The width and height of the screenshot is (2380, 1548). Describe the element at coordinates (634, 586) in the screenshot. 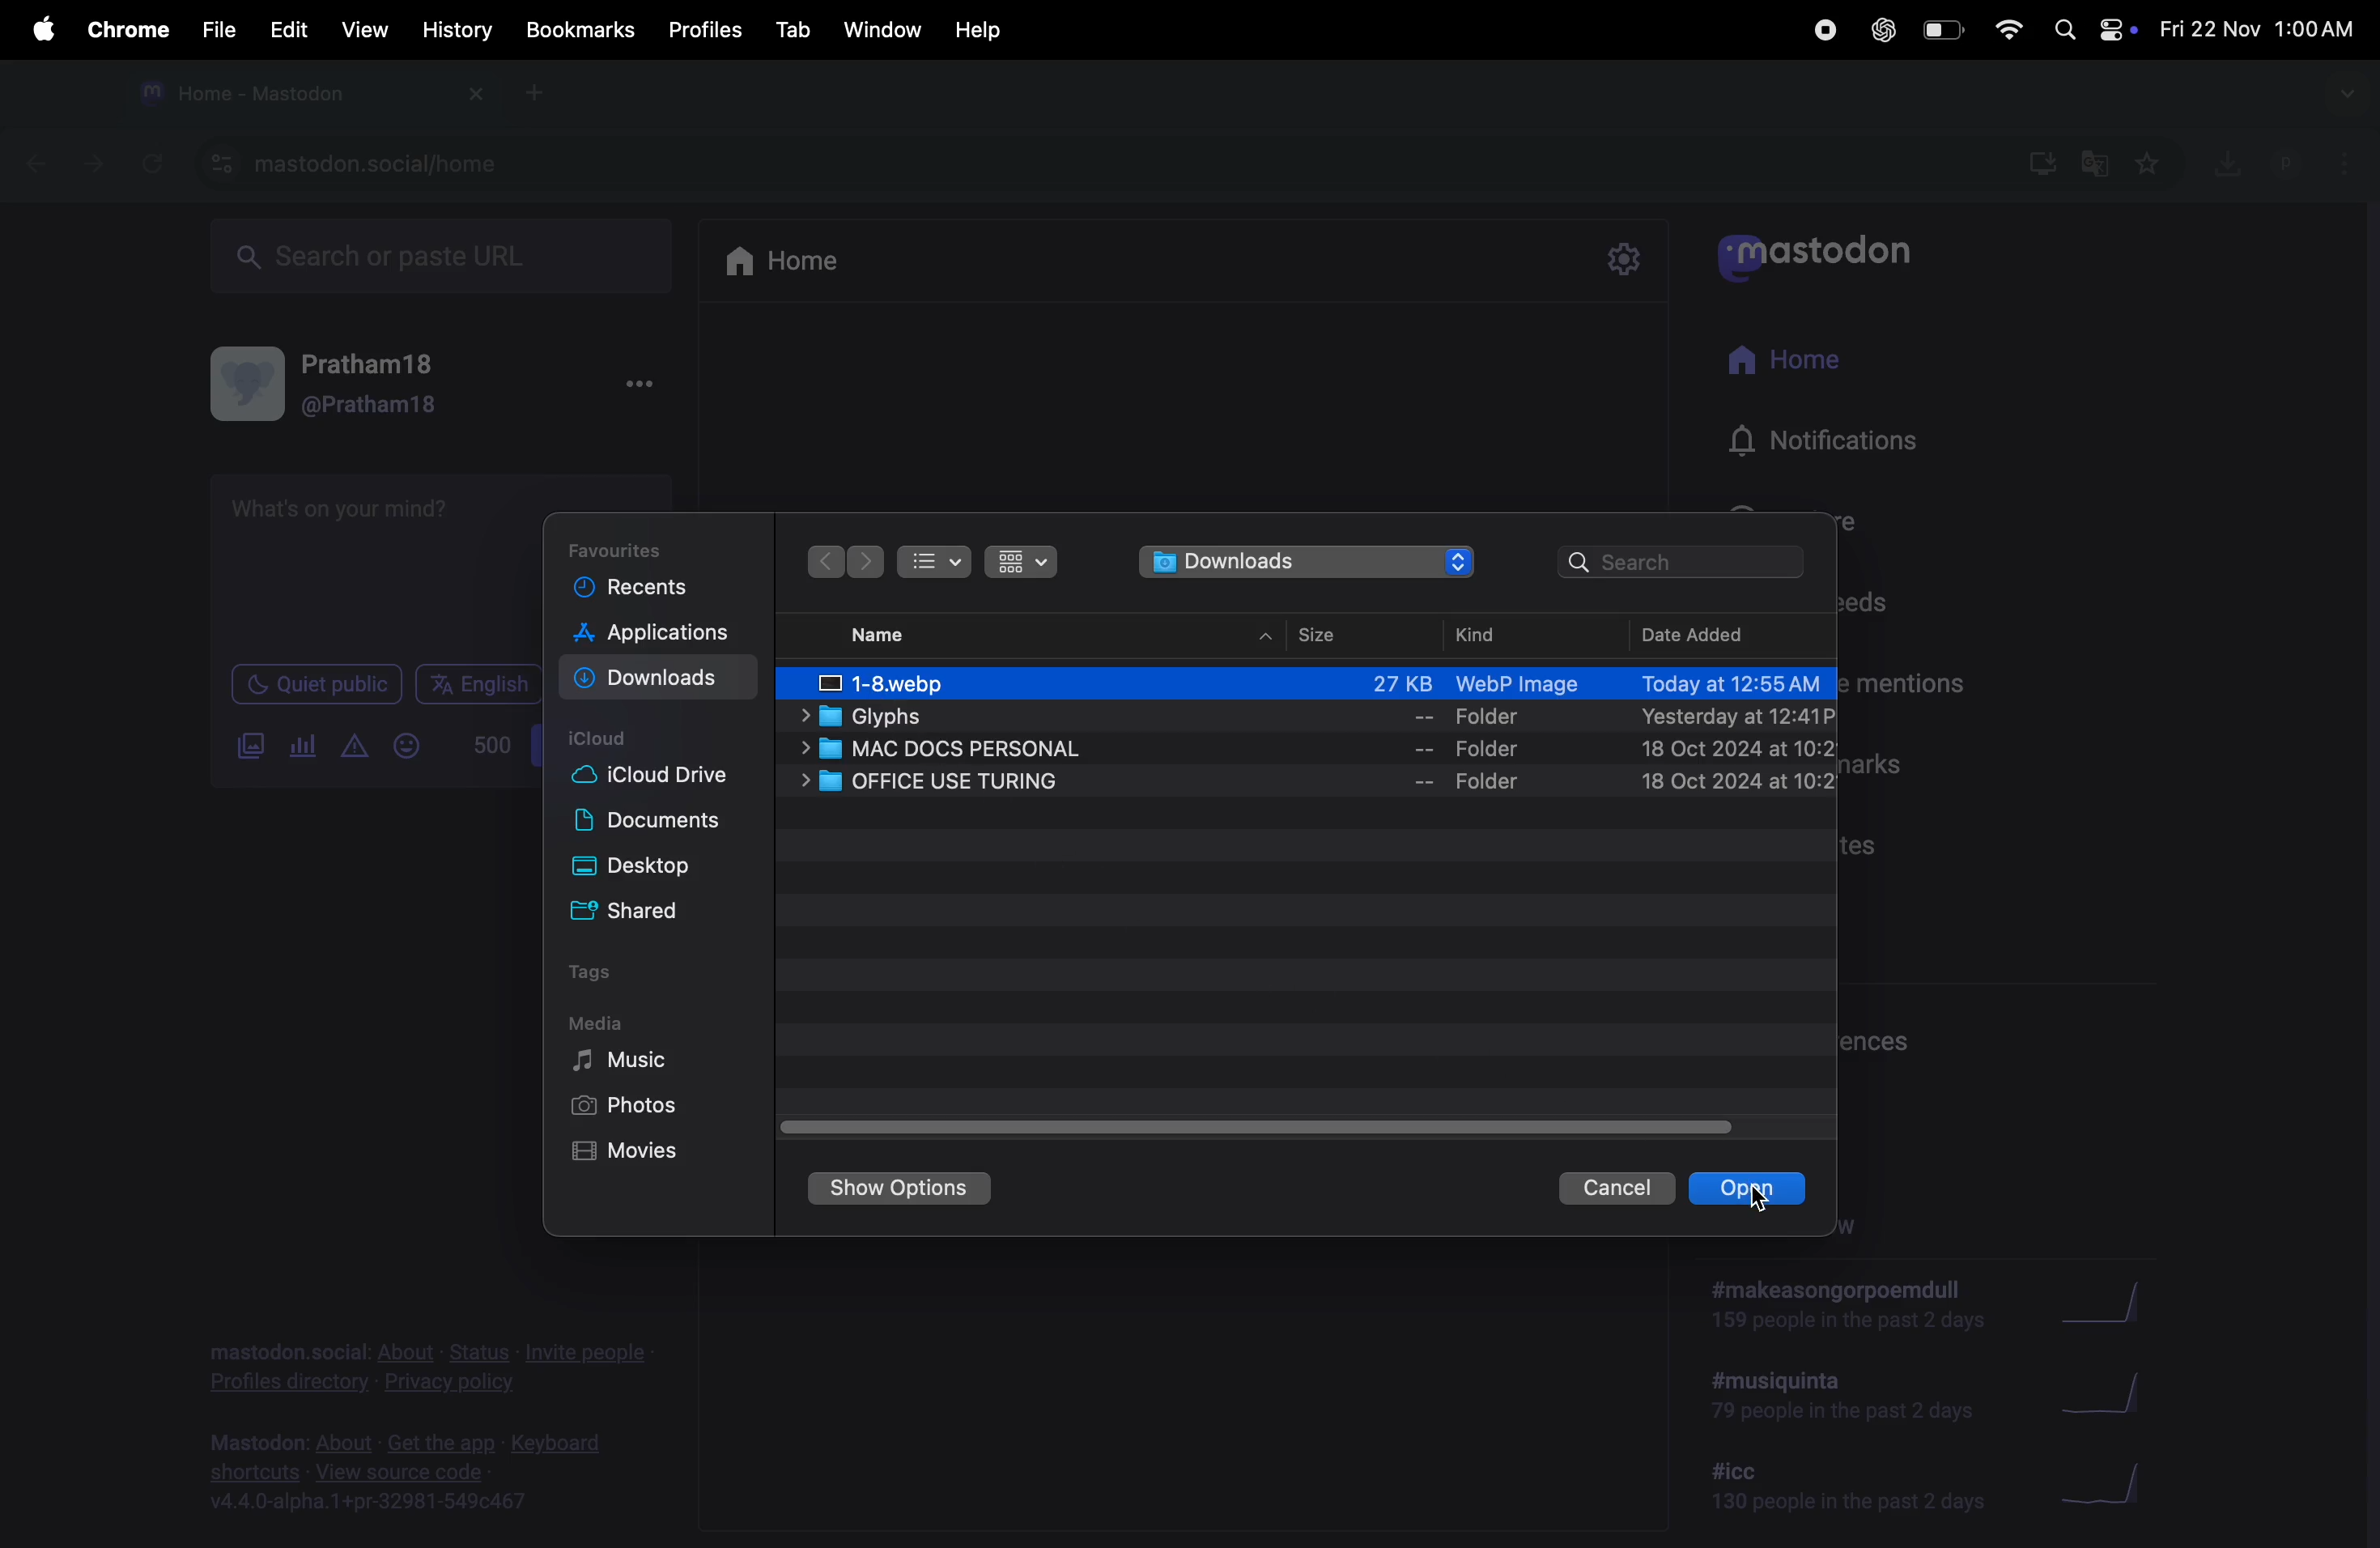

I see `recents` at that location.